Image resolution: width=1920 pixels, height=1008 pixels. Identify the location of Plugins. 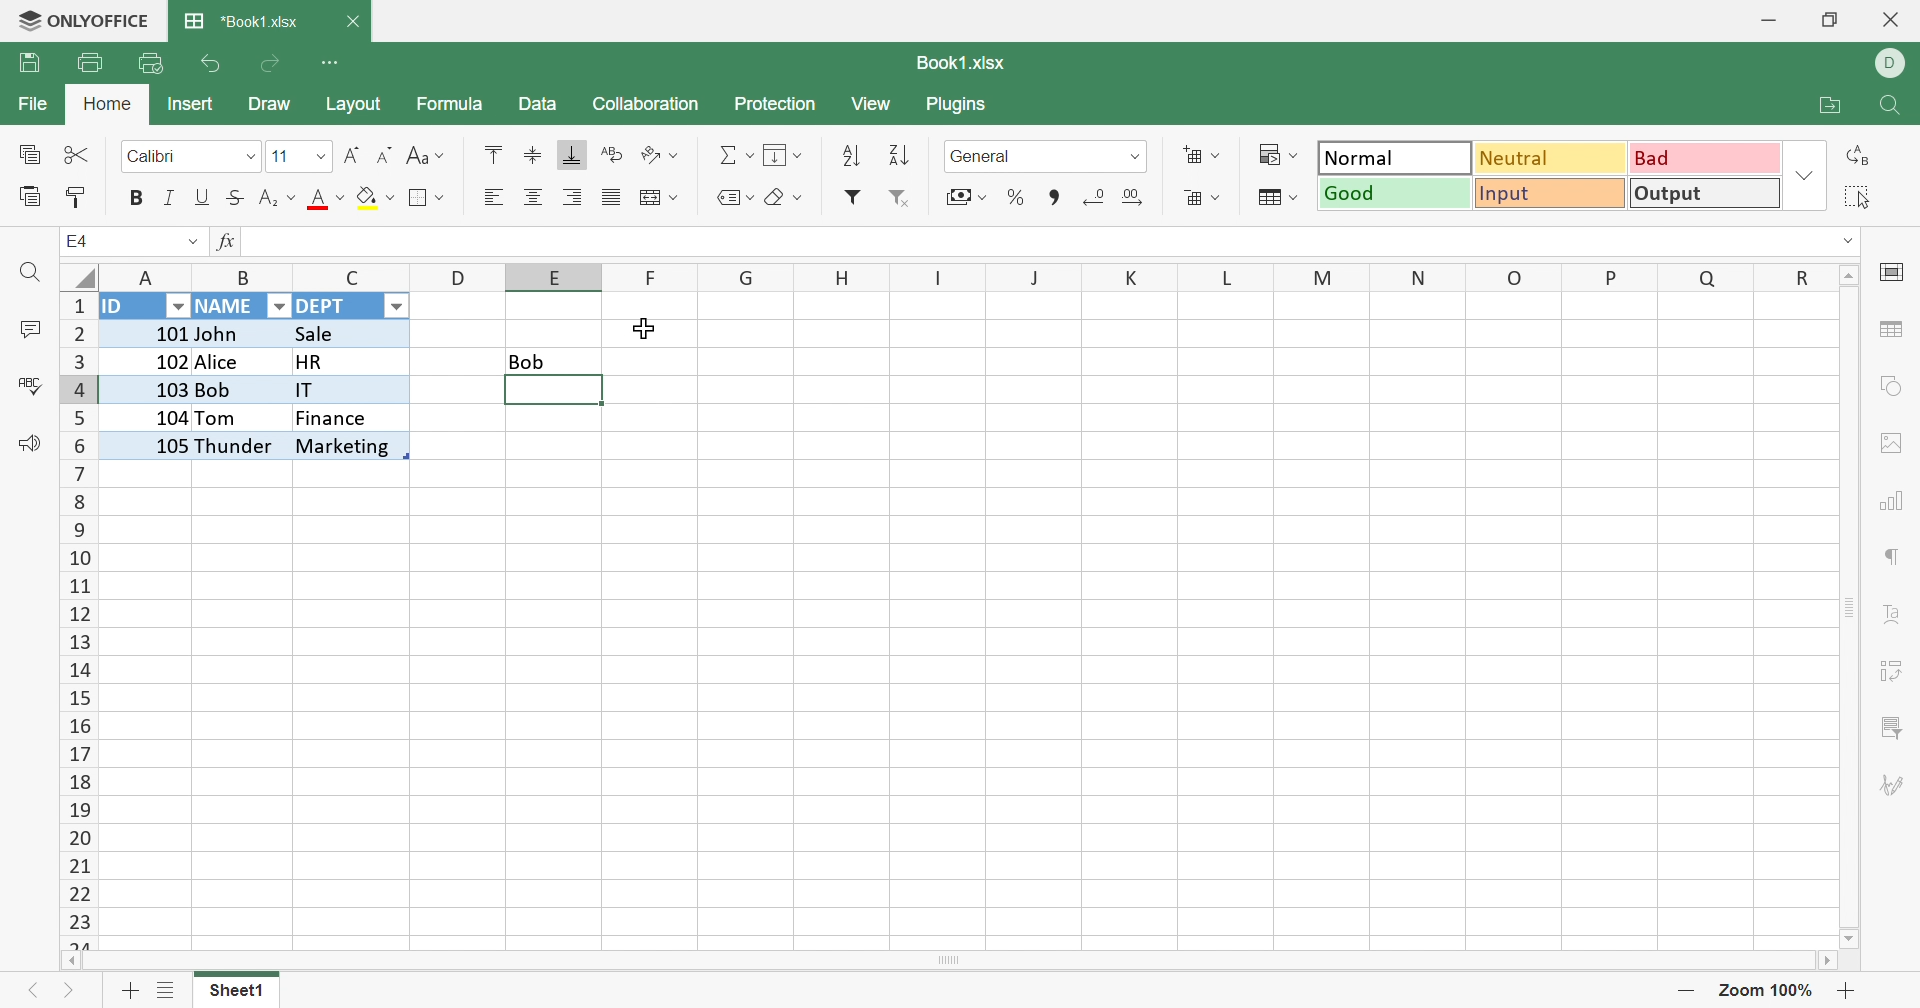
(963, 107).